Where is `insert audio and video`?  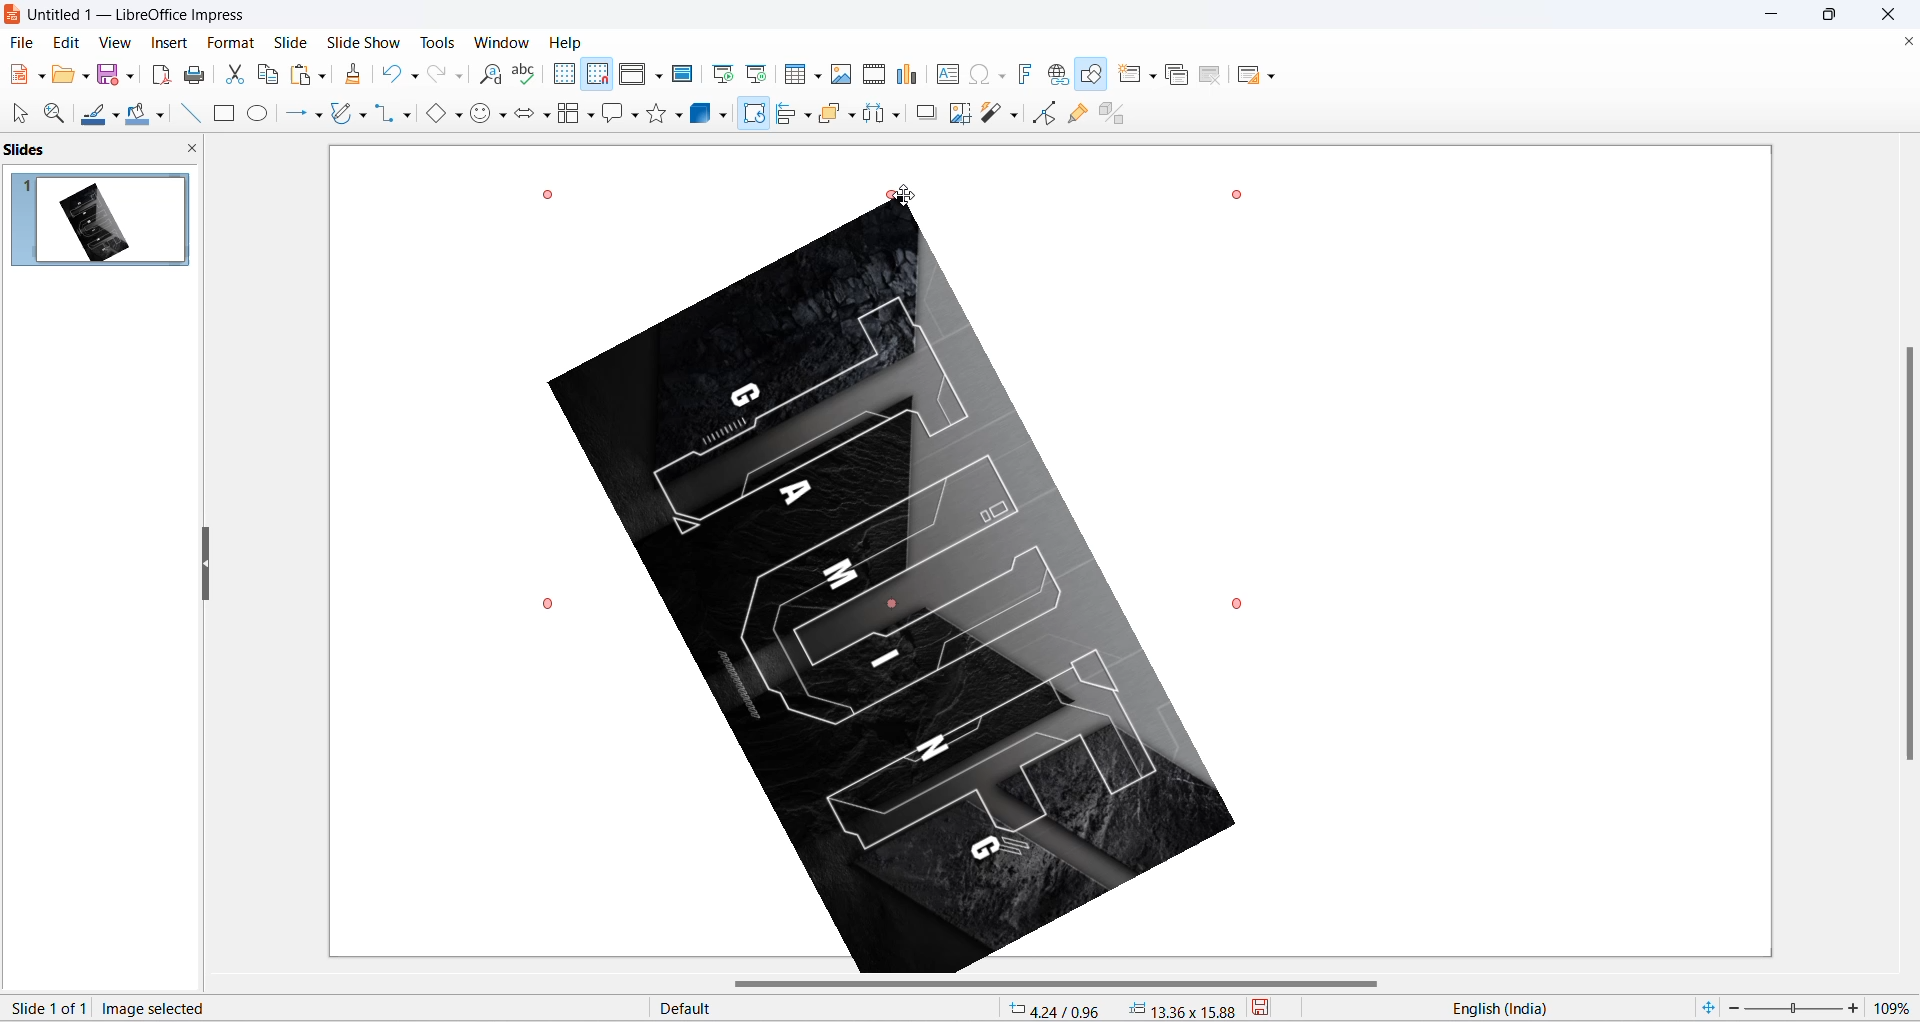
insert audio and video is located at coordinates (872, 74).